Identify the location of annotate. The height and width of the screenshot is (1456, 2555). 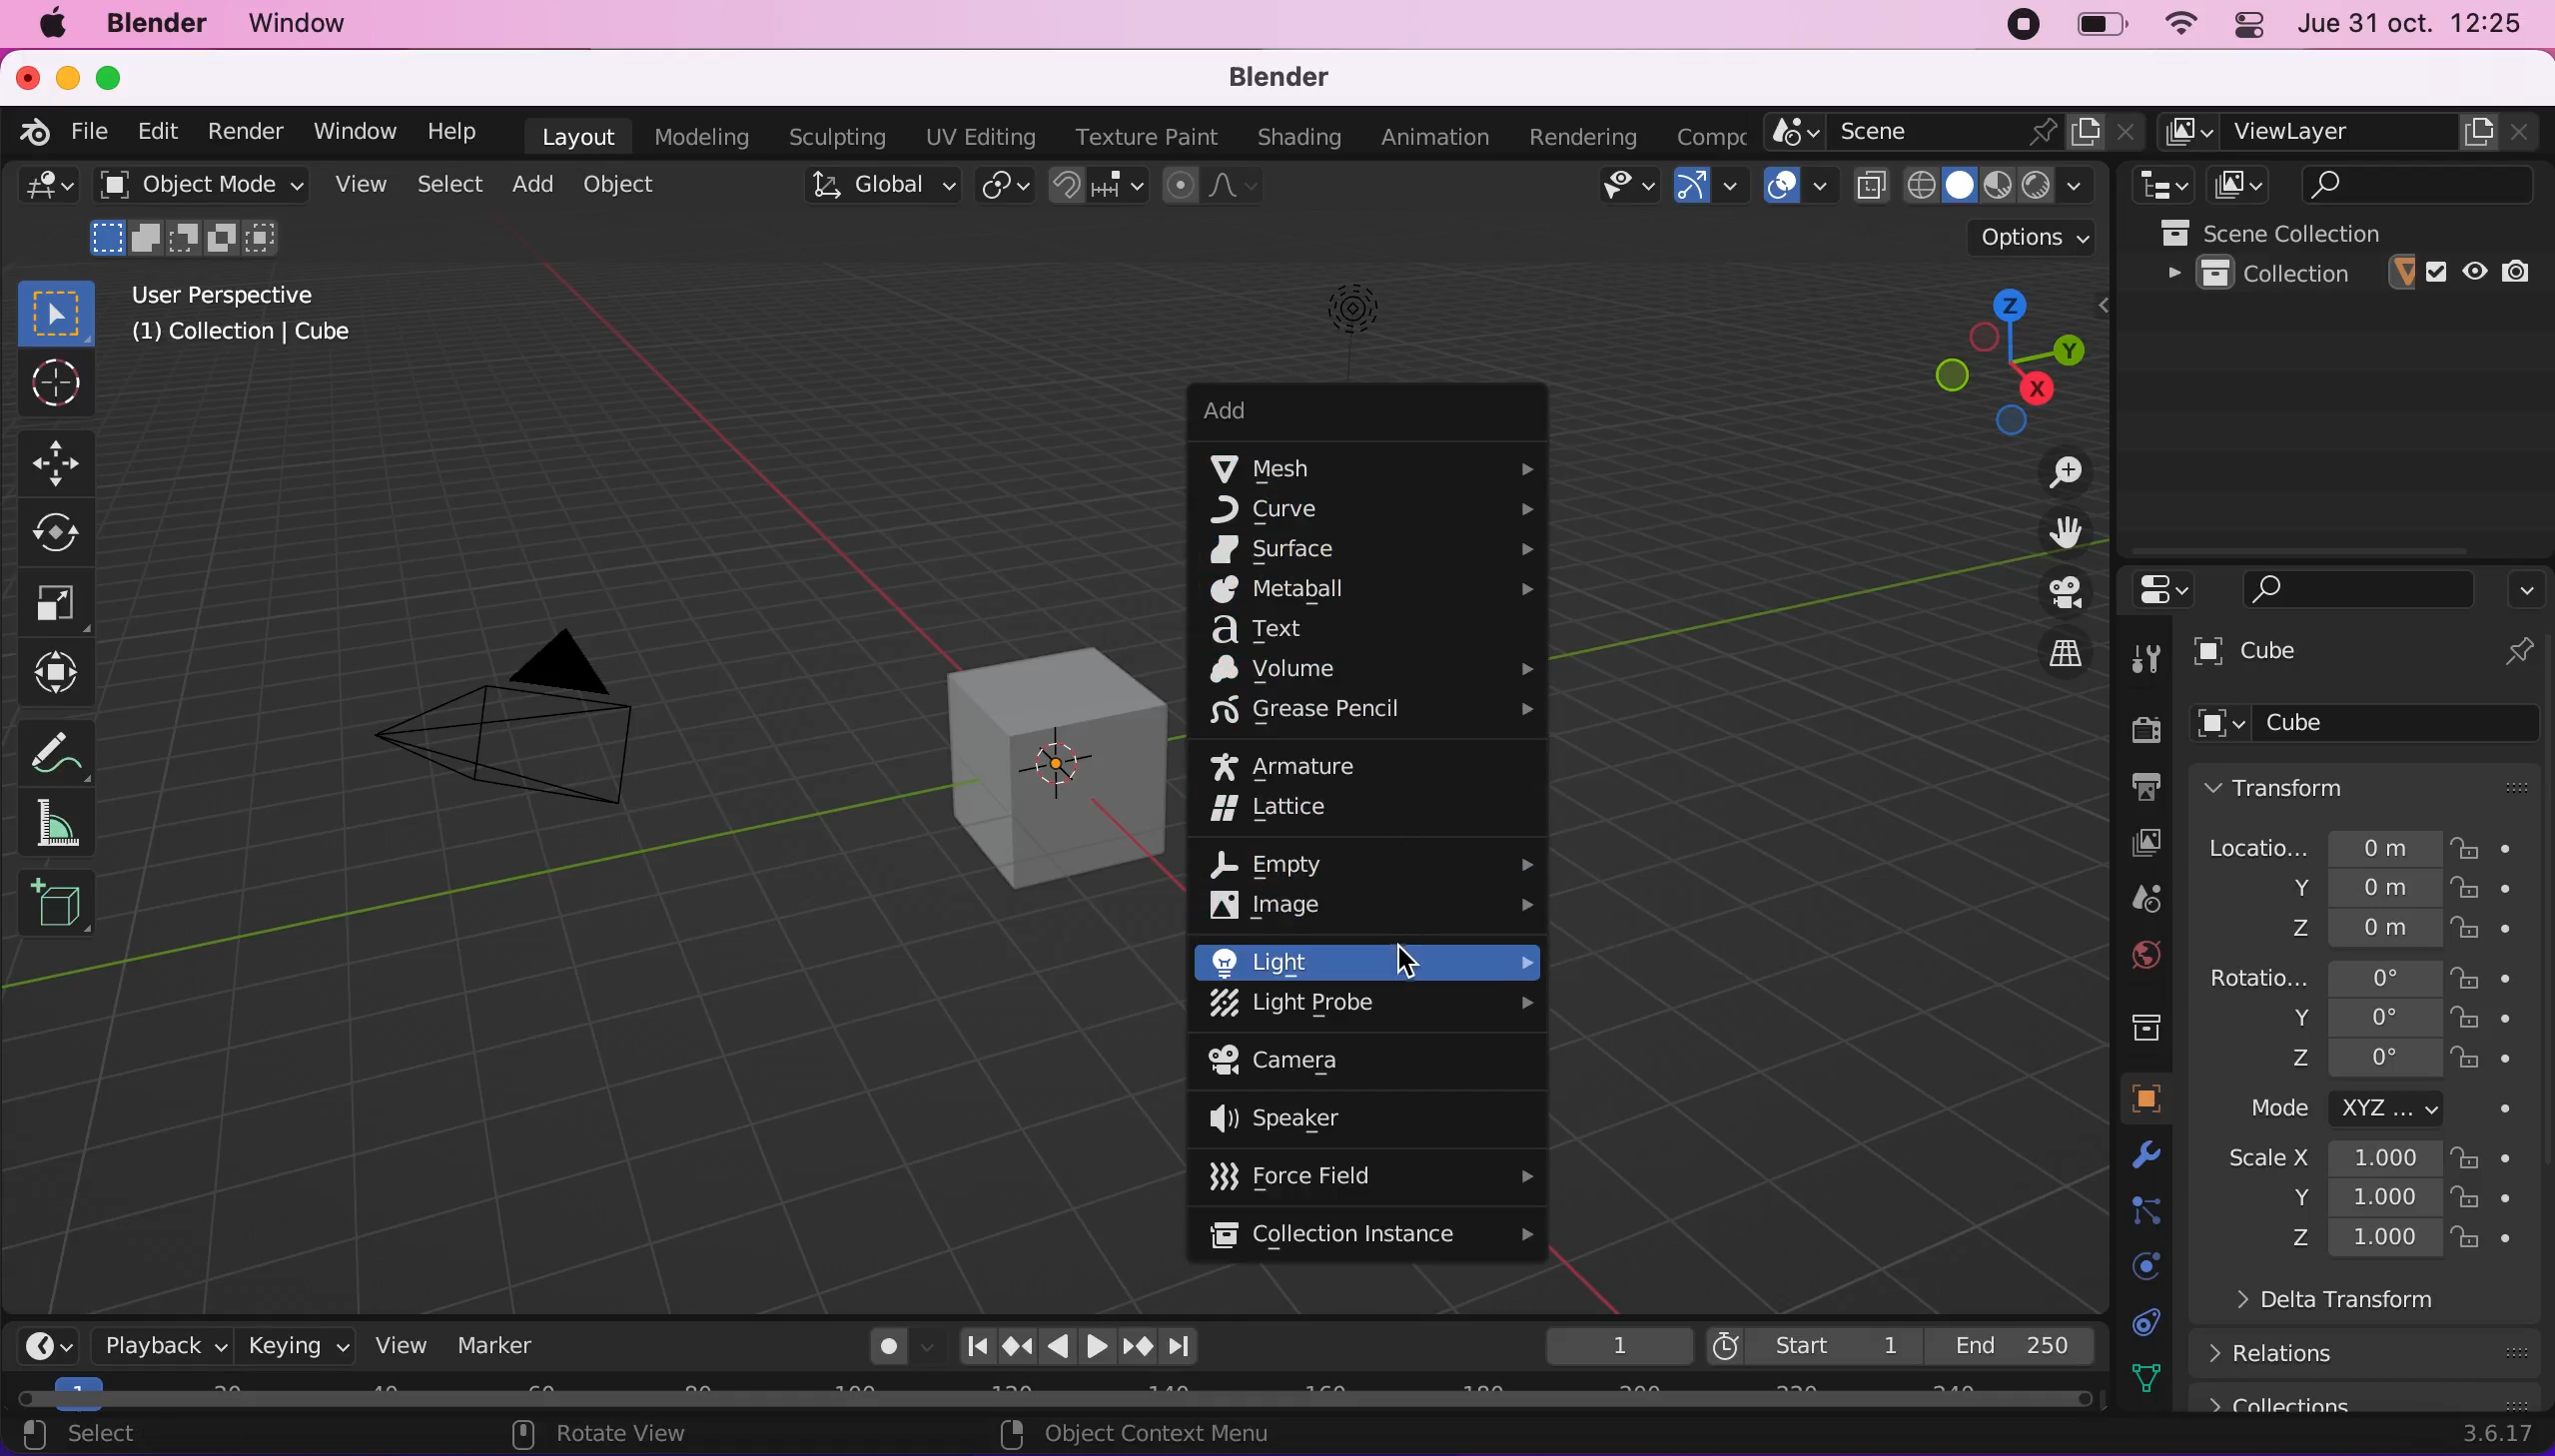
(70, 824).